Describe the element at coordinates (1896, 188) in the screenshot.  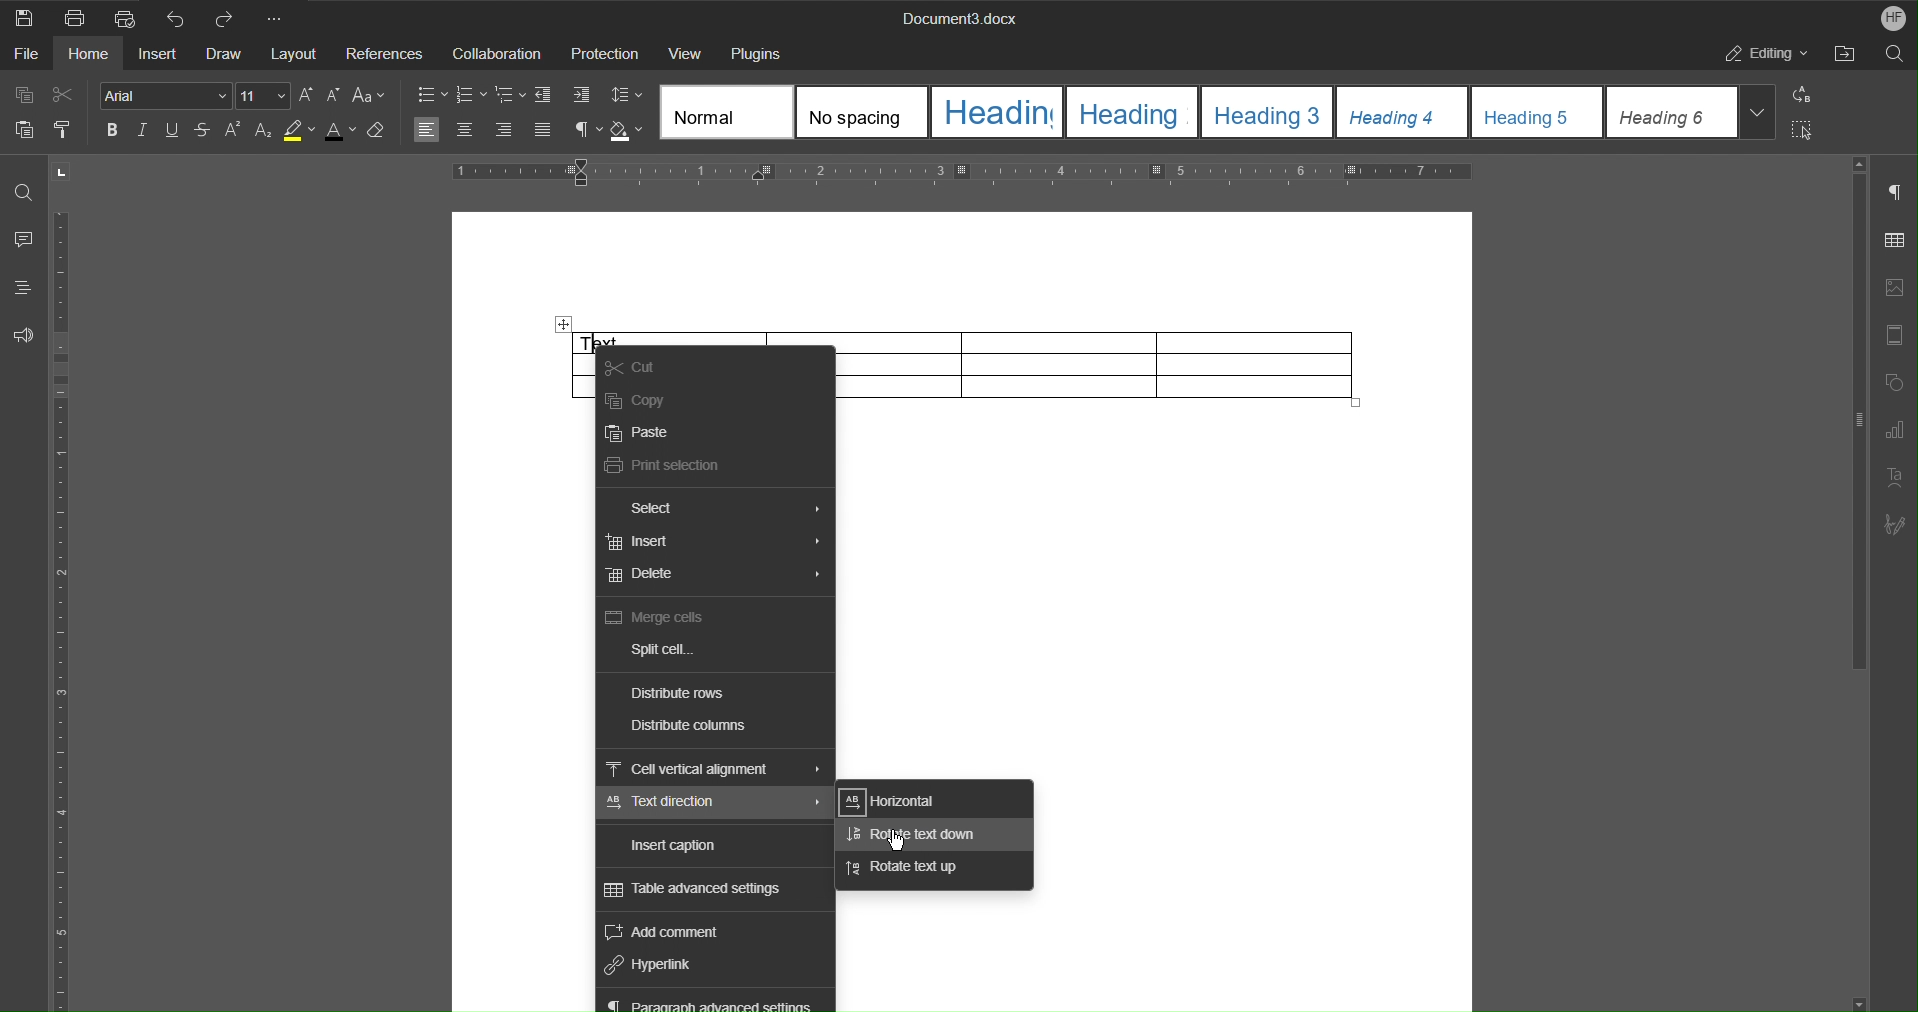
I see `Paragraph Settings` at that location.